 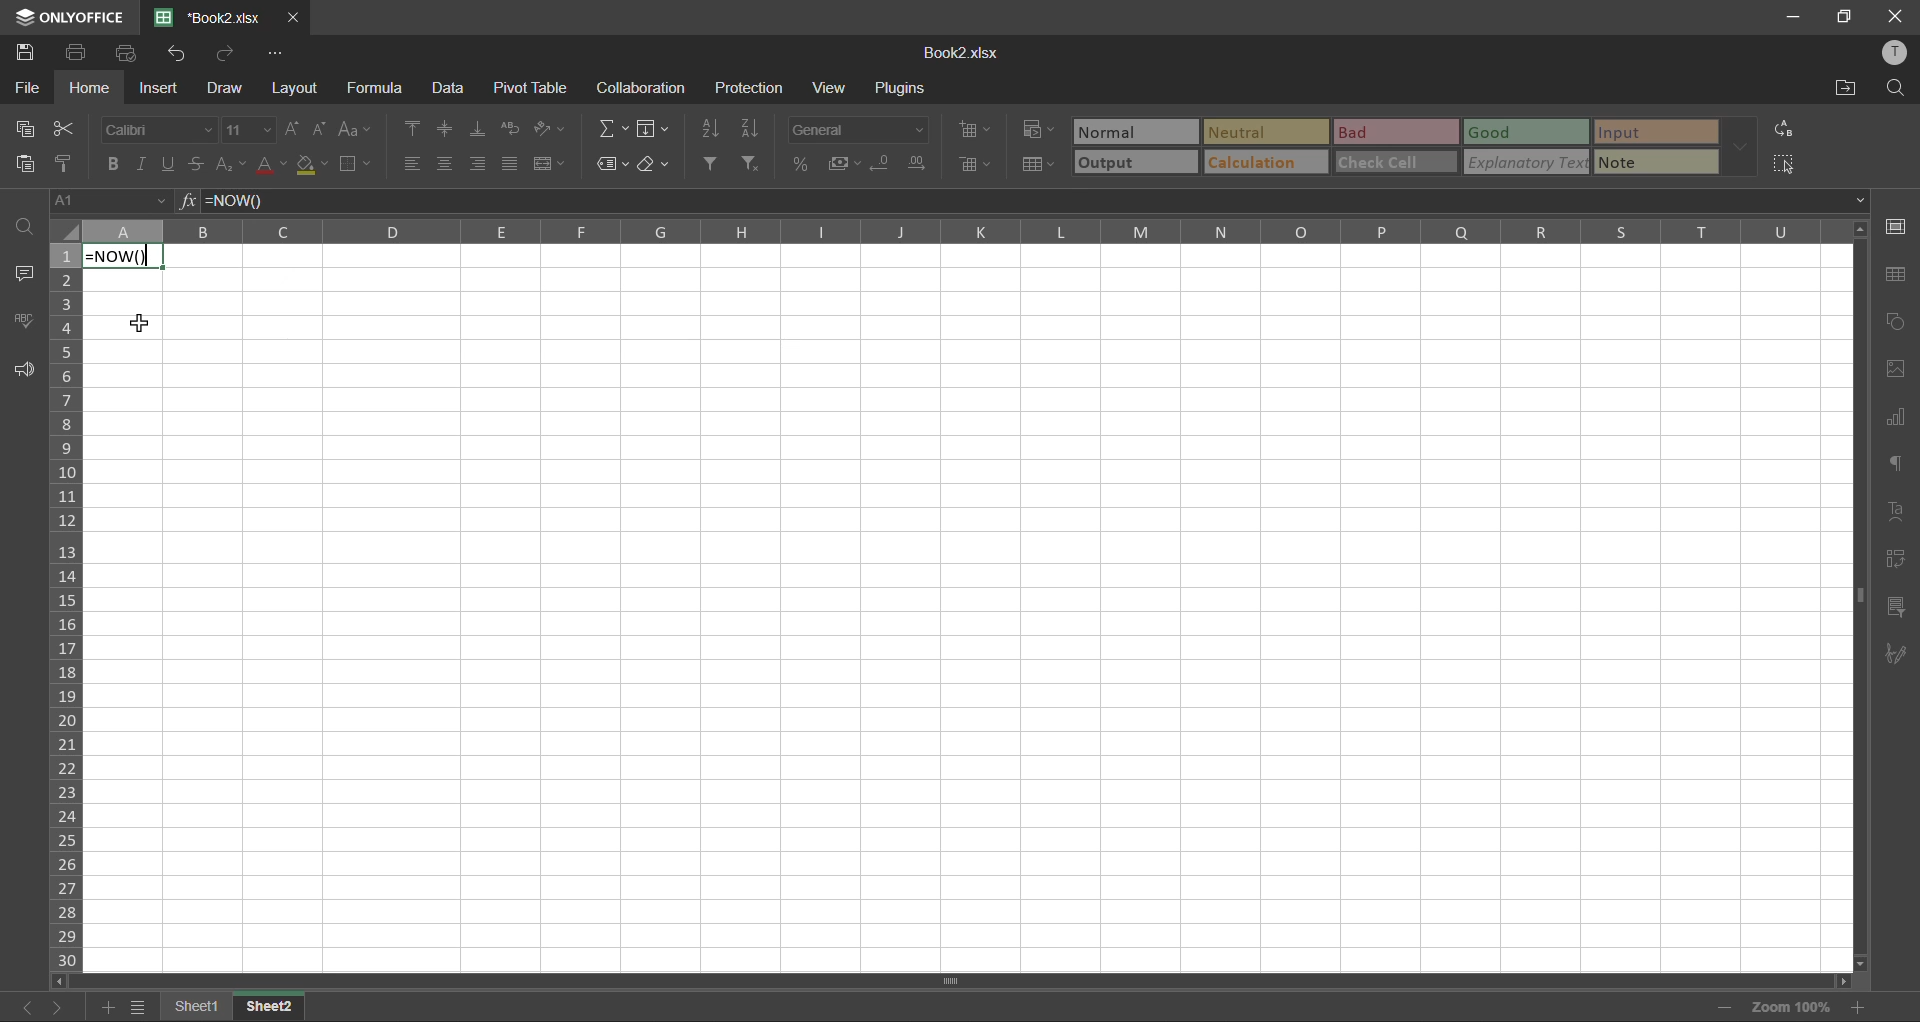 What do you see at coordinates (1894, 417) in the screenshot?
I see `charts` at bounding box center [1894, 417].